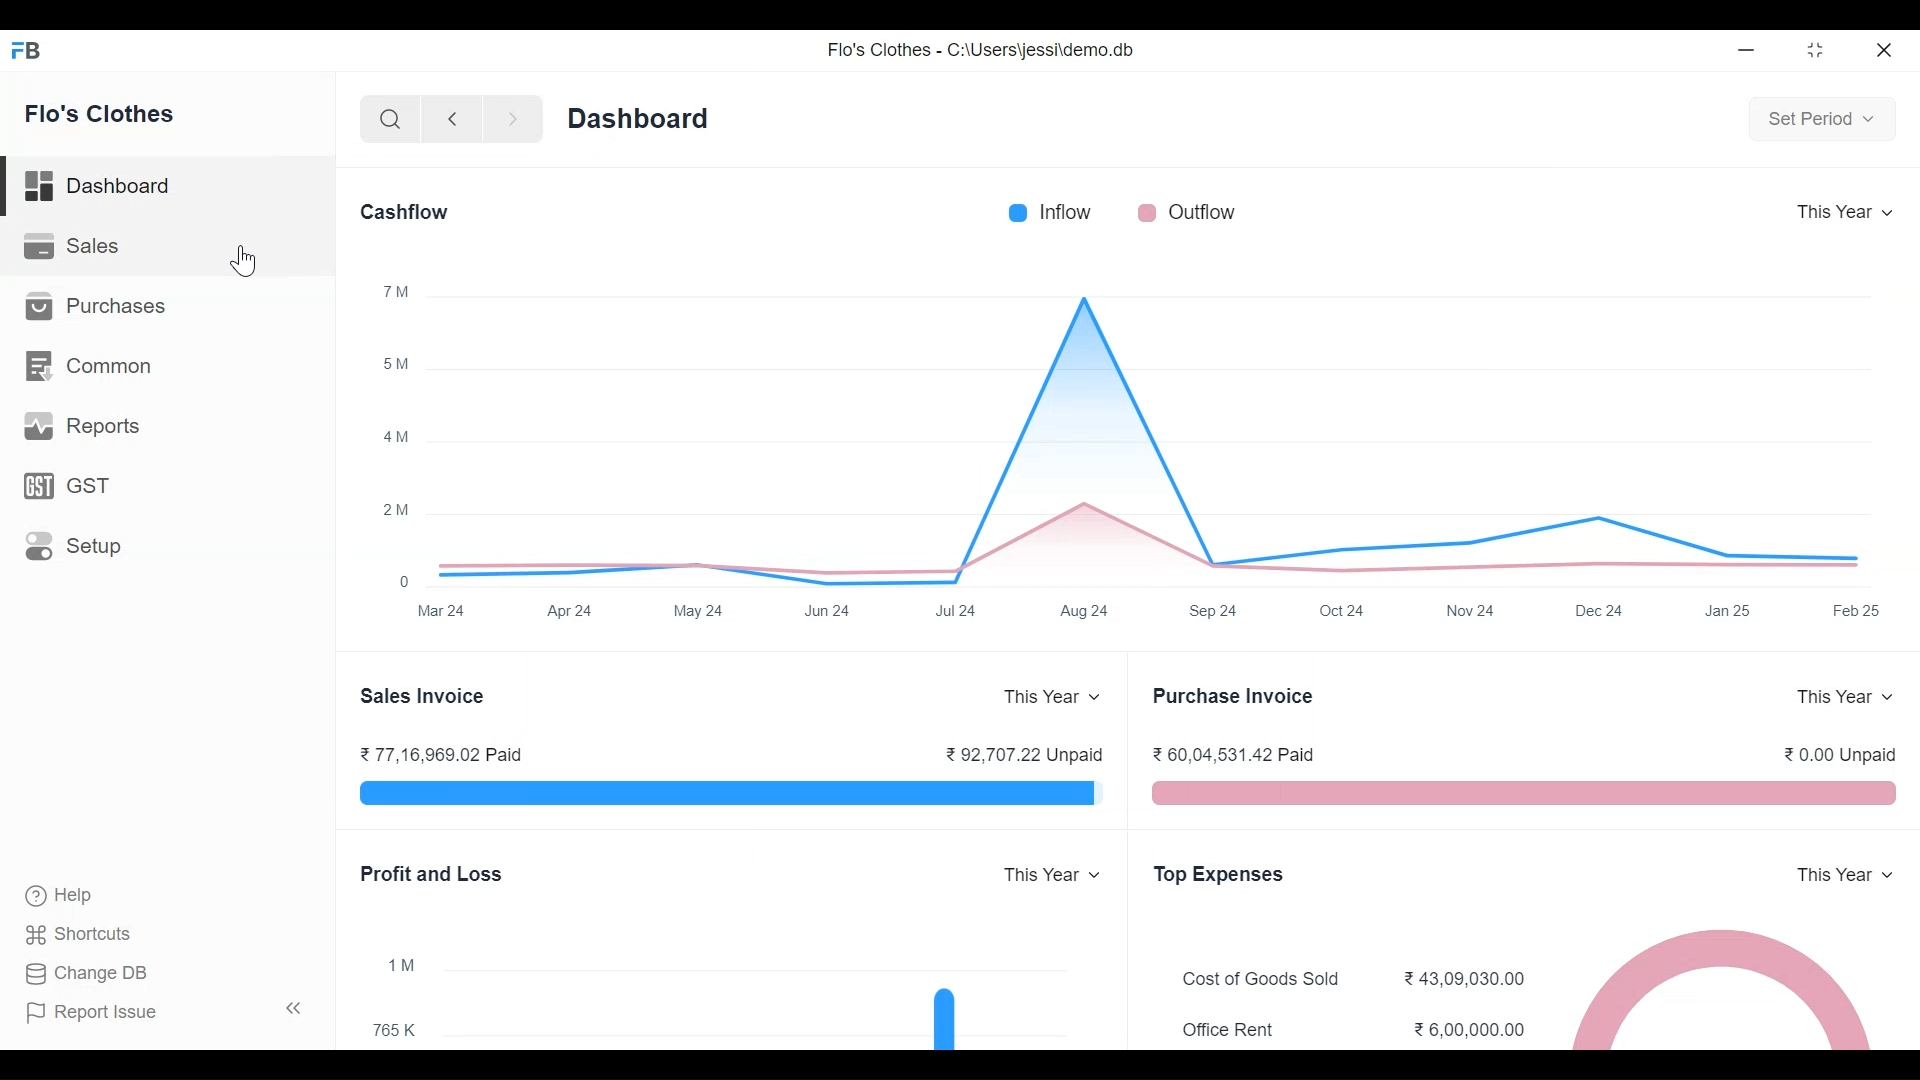 Image resolution: width=1920 pixels, height=1080 pixels. I want to click on Sales Invoice, so click(426, 697).